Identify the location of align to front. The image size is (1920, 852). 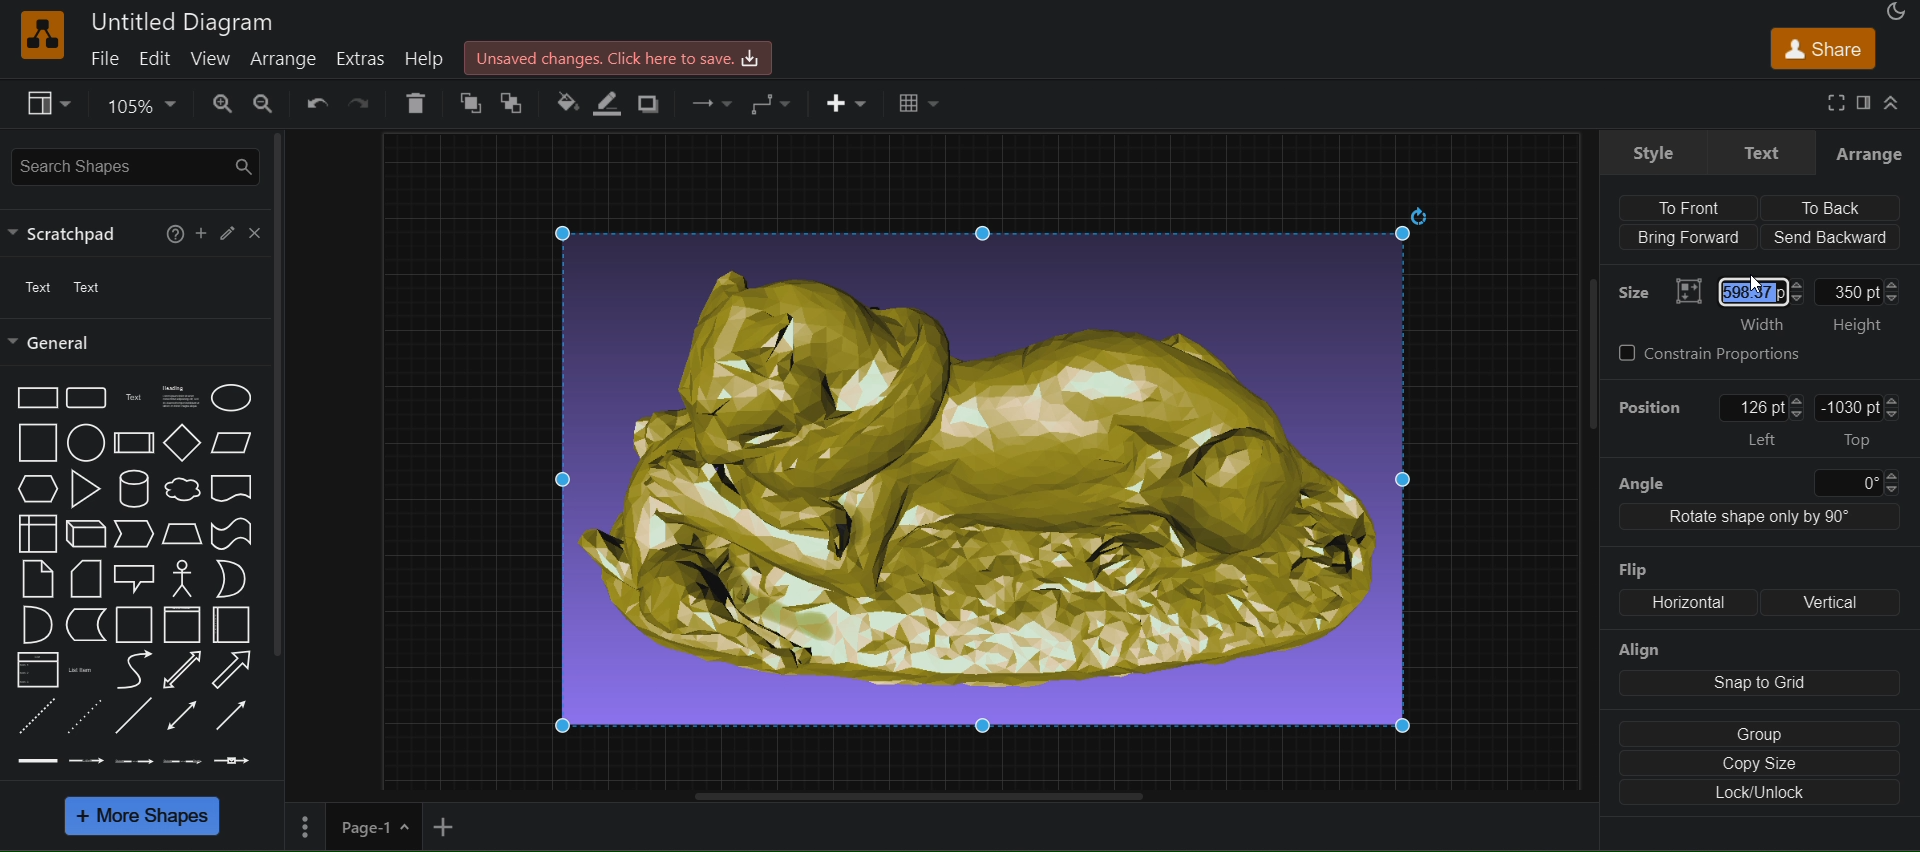
(1699, 206).